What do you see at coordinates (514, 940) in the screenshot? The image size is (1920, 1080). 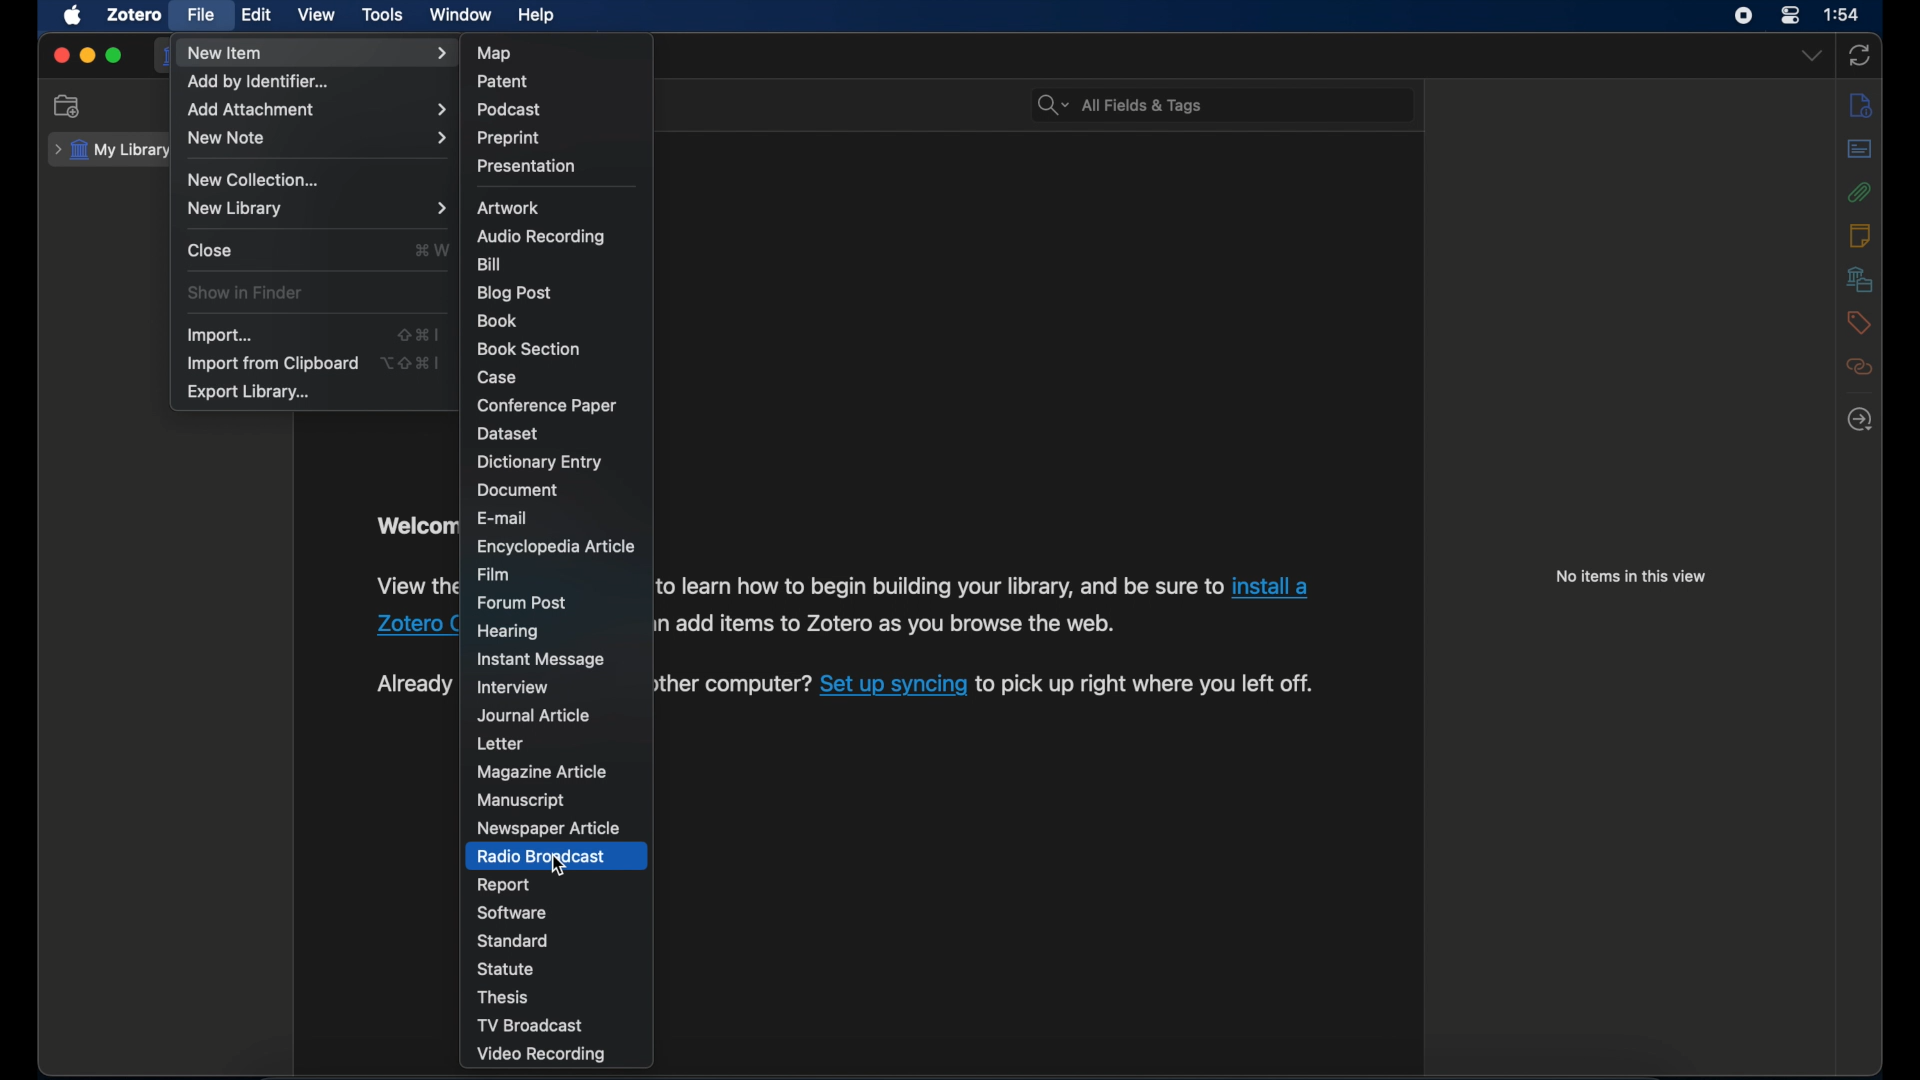 I see `standard` at bounding box center [514, 940].